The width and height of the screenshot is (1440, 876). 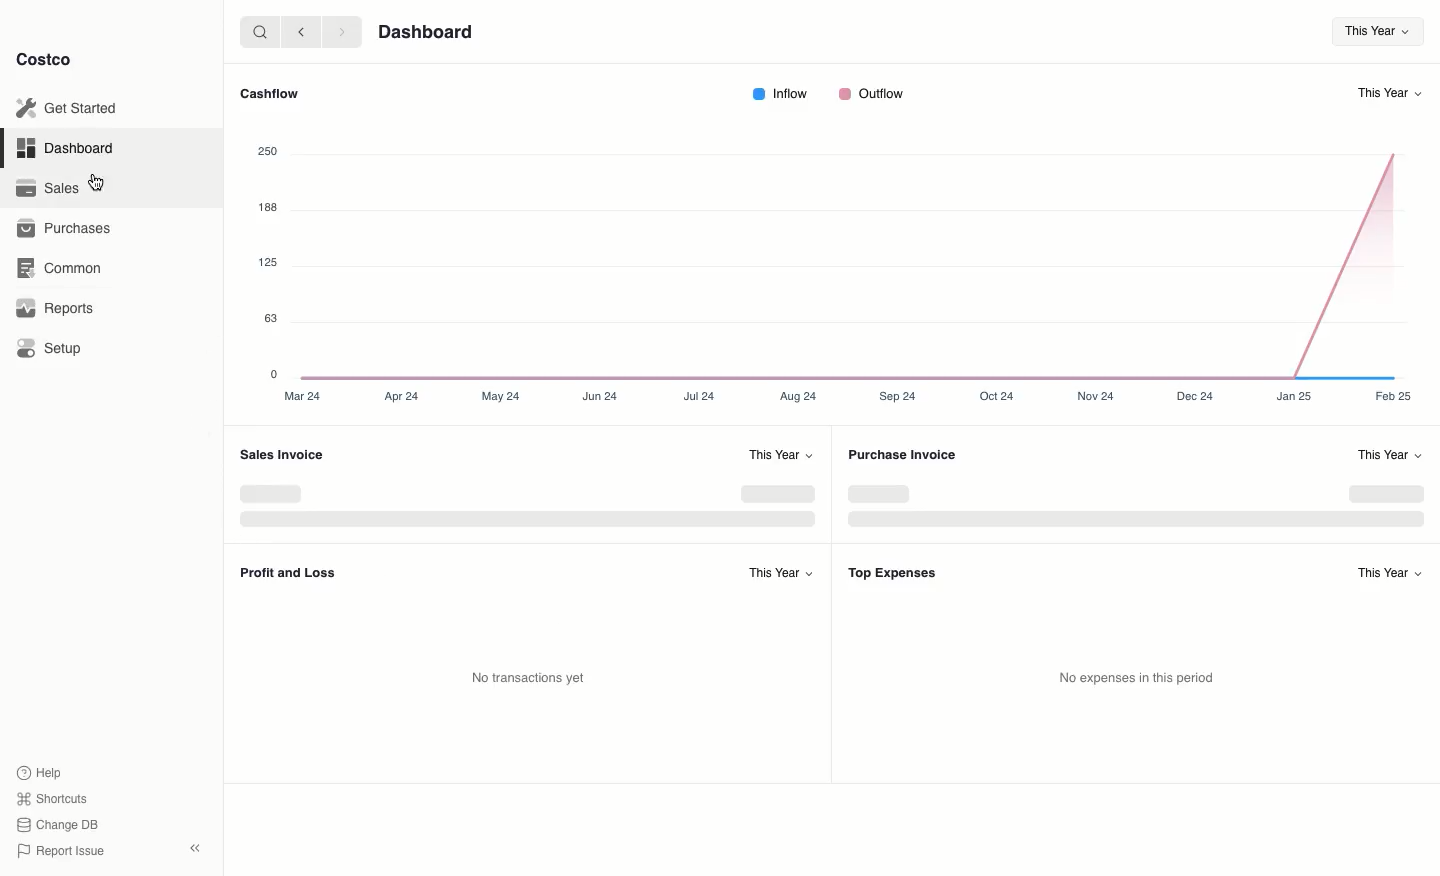 I want to click on Sales Invoice, so click(x=280, y=454).